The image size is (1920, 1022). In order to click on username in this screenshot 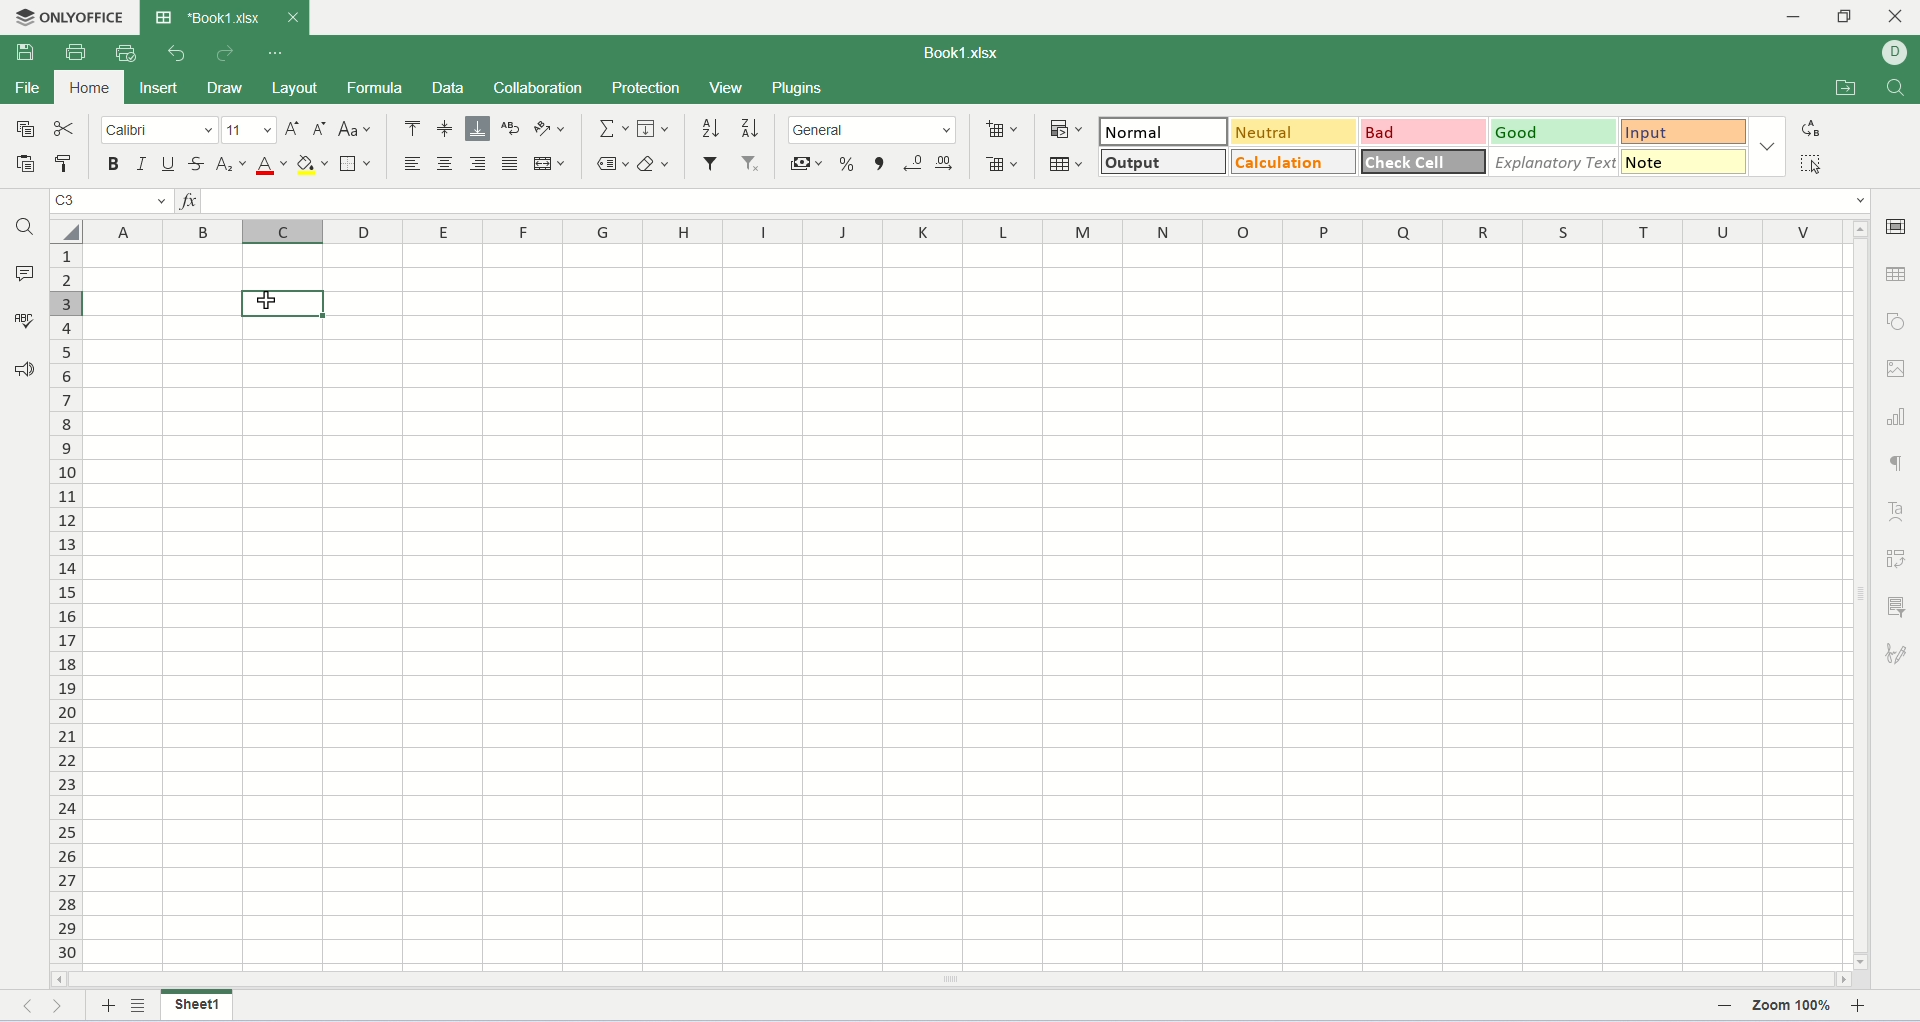, I will do `click(1896, 53)`.